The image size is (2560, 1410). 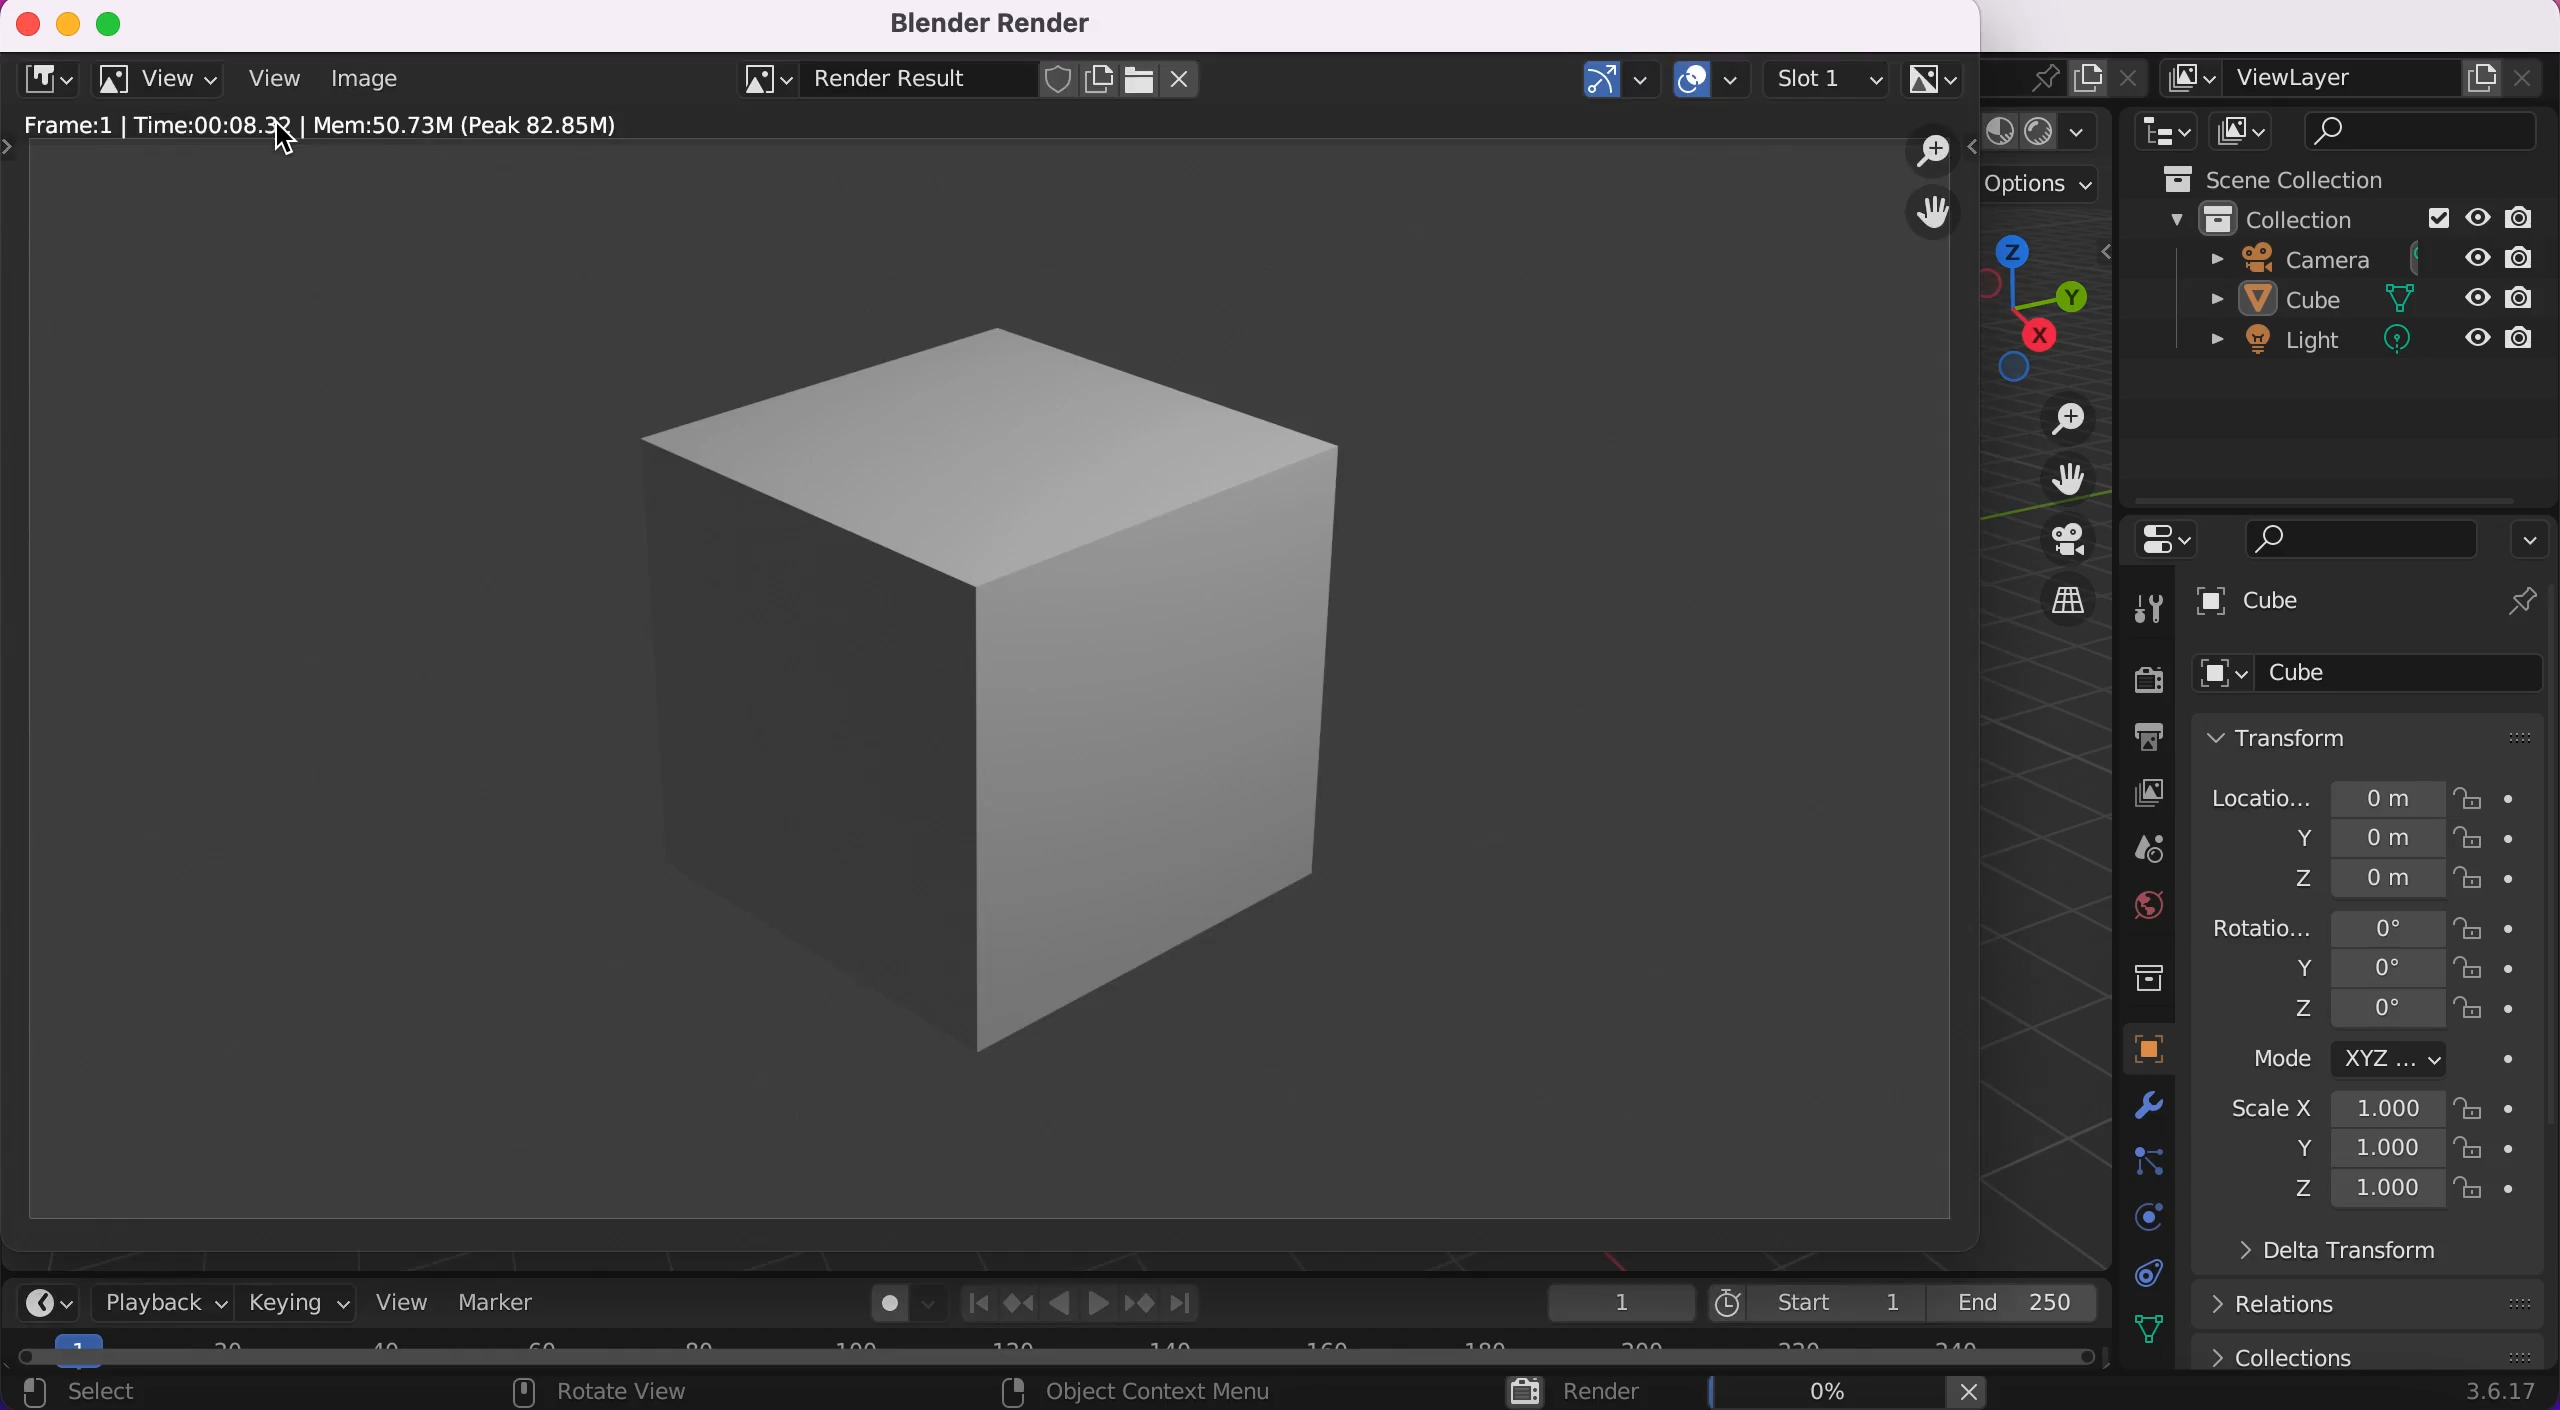 I want to click on lock, so click(x=2490, y=1193).